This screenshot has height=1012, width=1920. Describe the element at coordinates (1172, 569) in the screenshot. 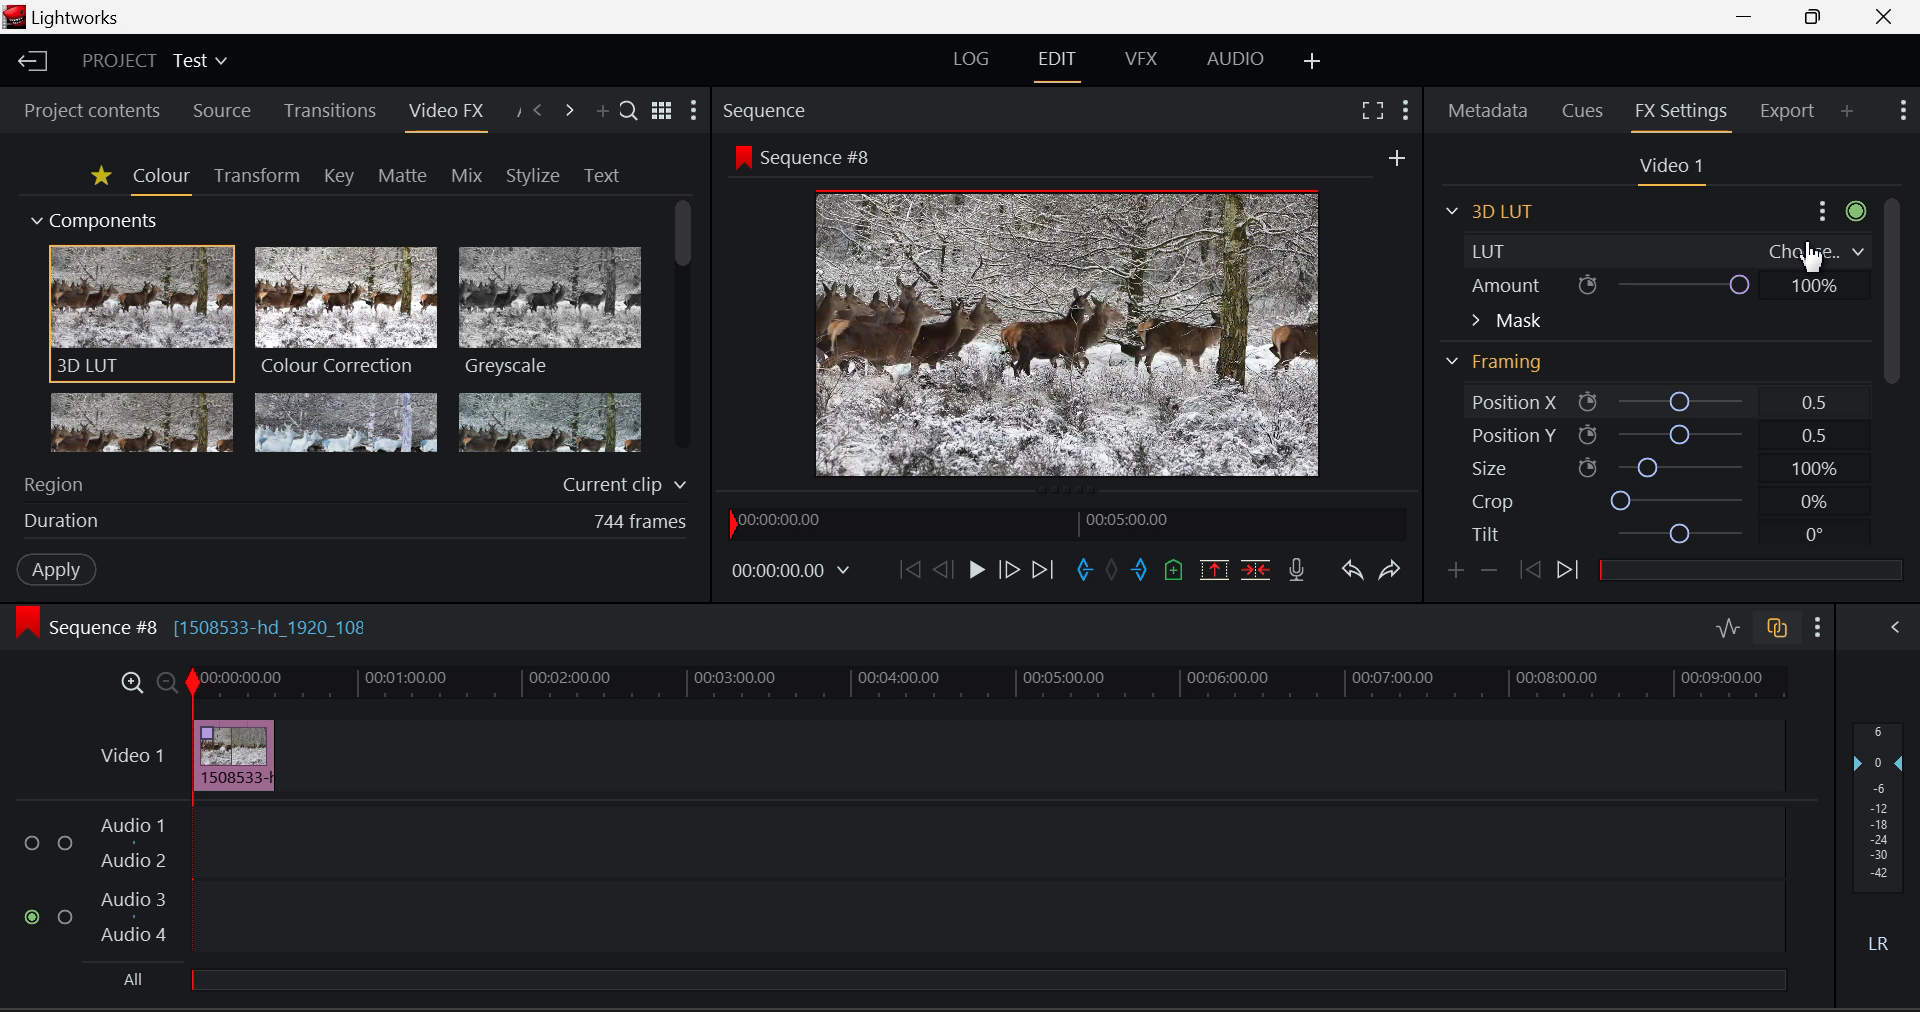

I see `Mark Cue` at that location.